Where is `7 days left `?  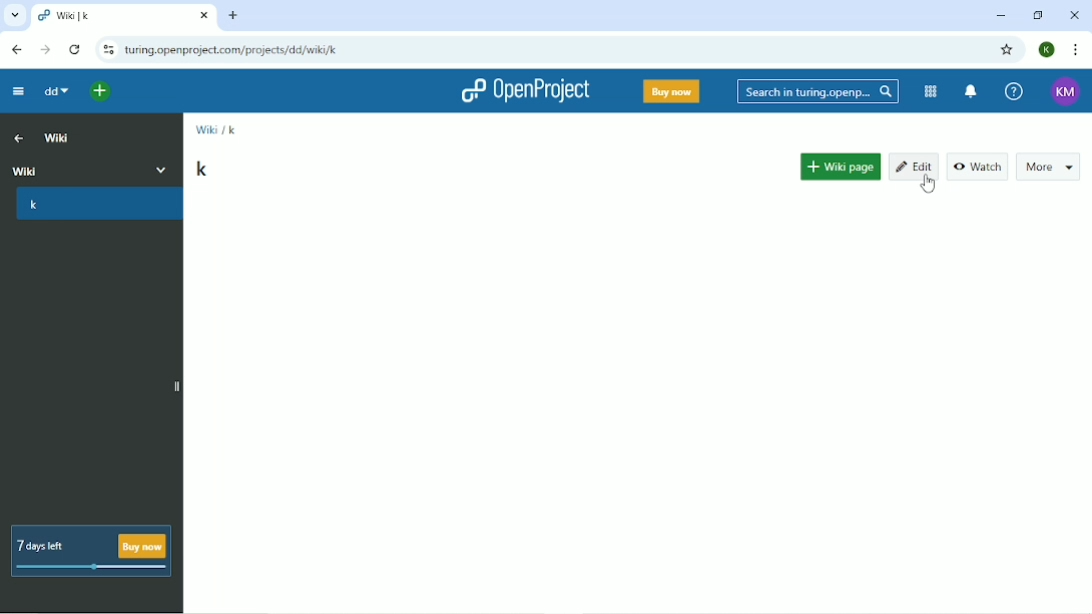
7 days left  is located at coordinates (94, 550).